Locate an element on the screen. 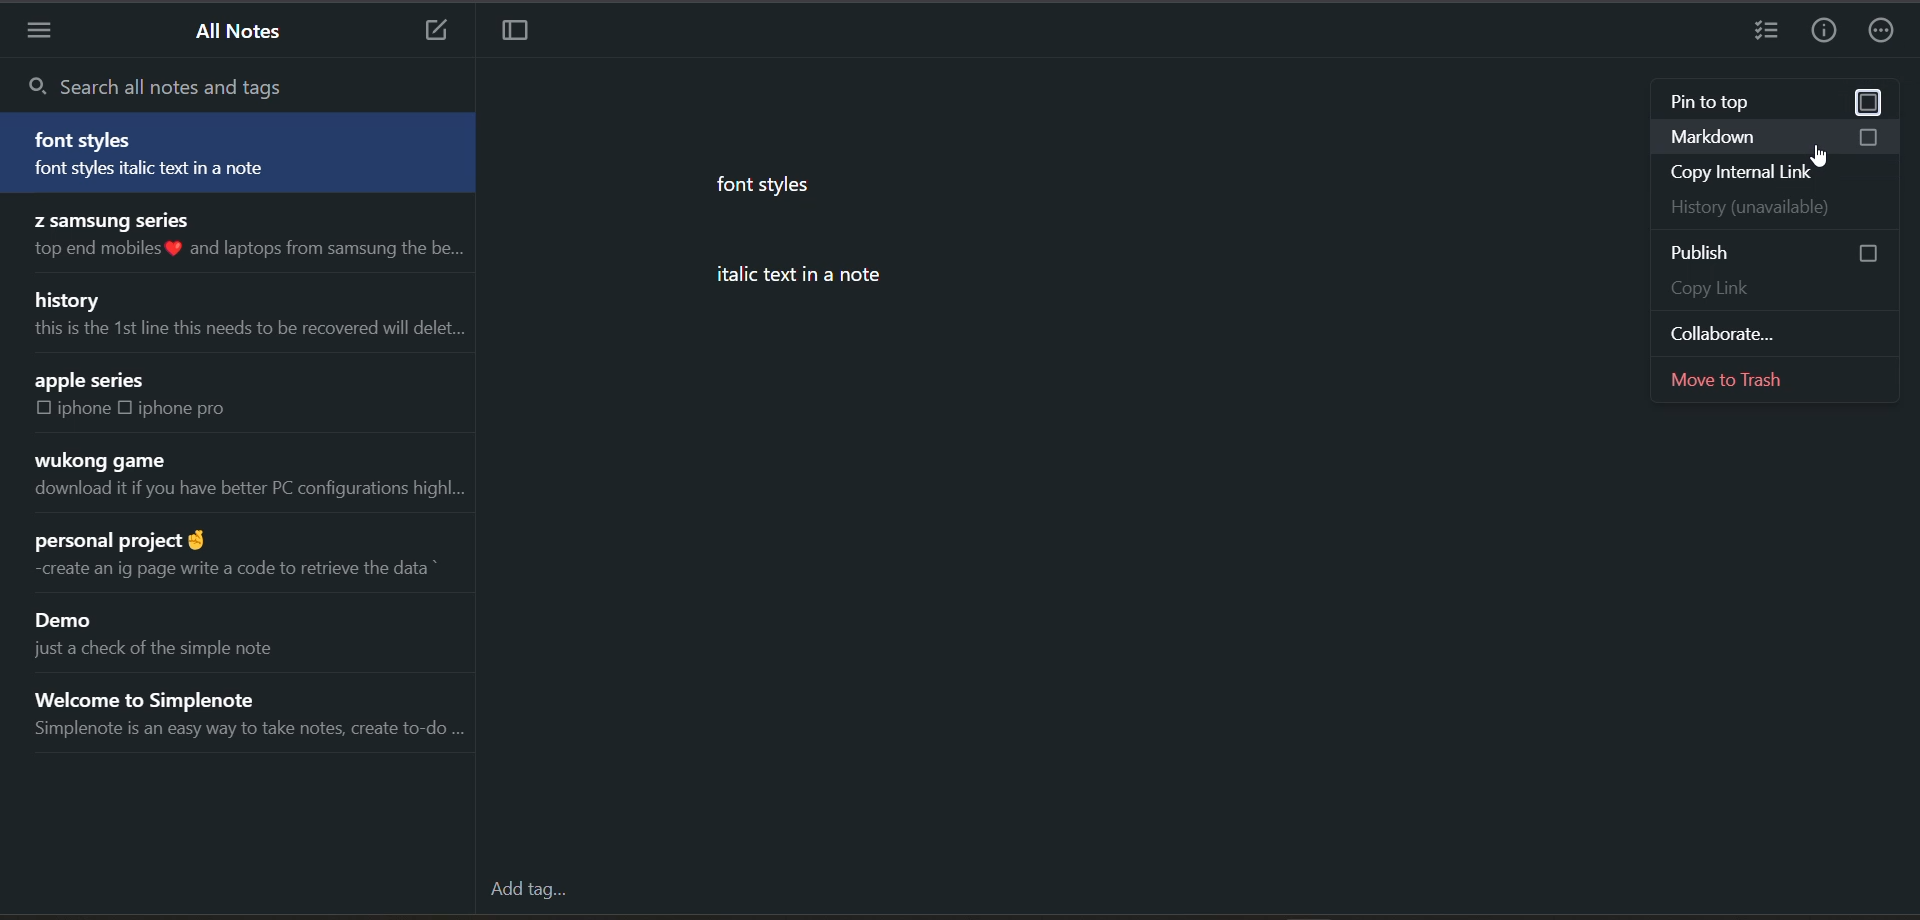  note title and preview is located at coordinates (257, 714).